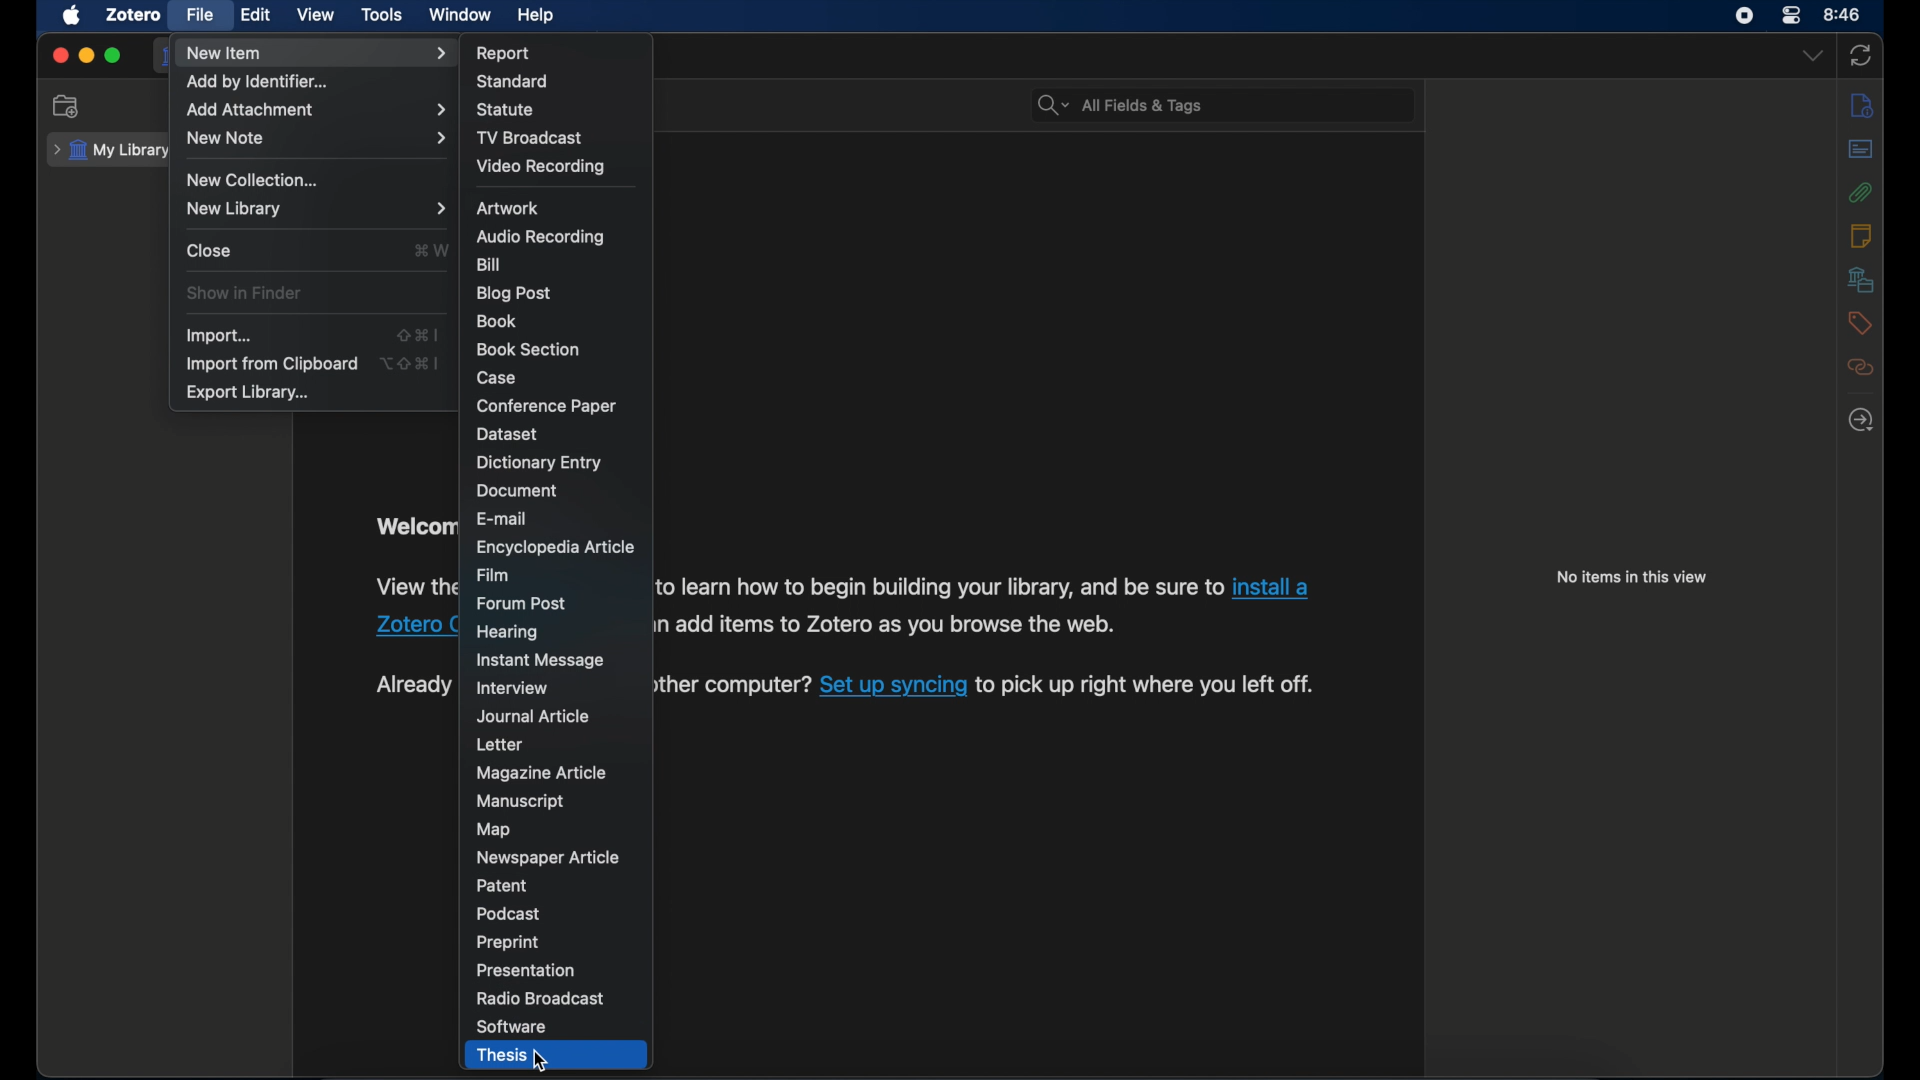 Image resolution: width=1920 pixels, height=1080 pixels. Describe the element at coordinates (414, 363) in the screenshot. I see `shortcut` at that location.